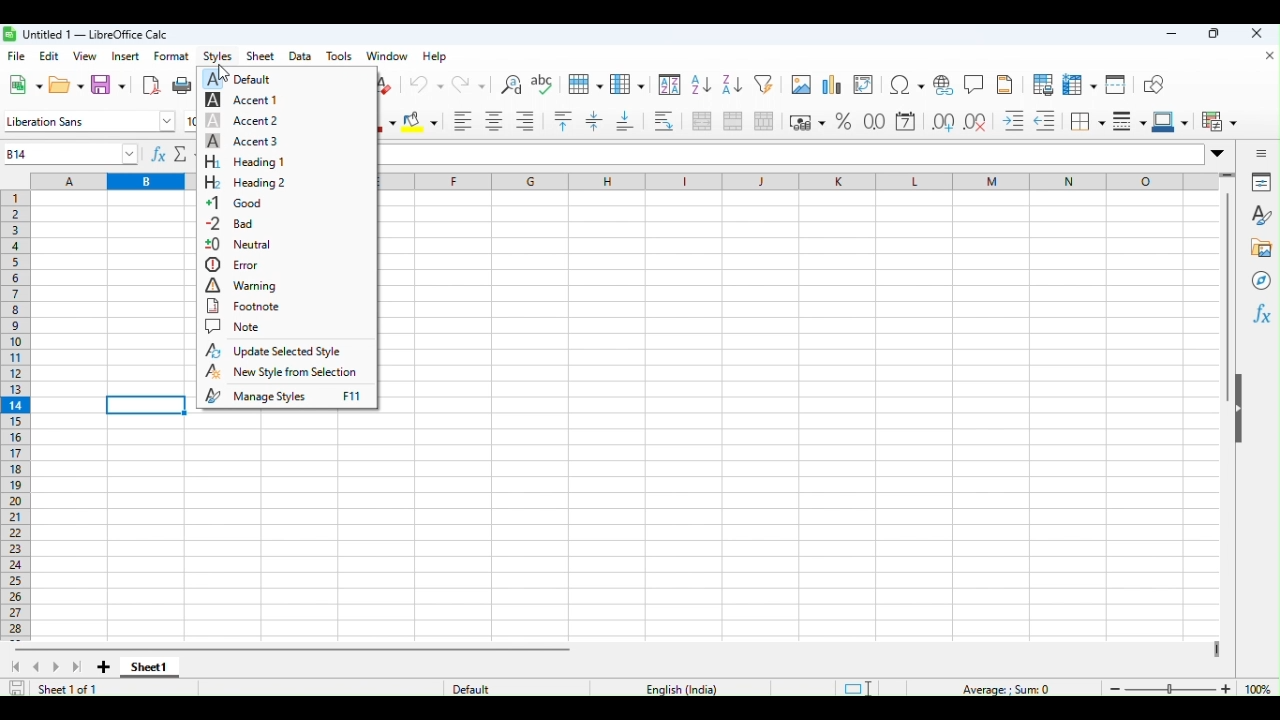 The height and width of the screenshot is (720, 1280). Describe the element at coordinates (1219, 122) in the screenshot. I see `Conditional` at that location.